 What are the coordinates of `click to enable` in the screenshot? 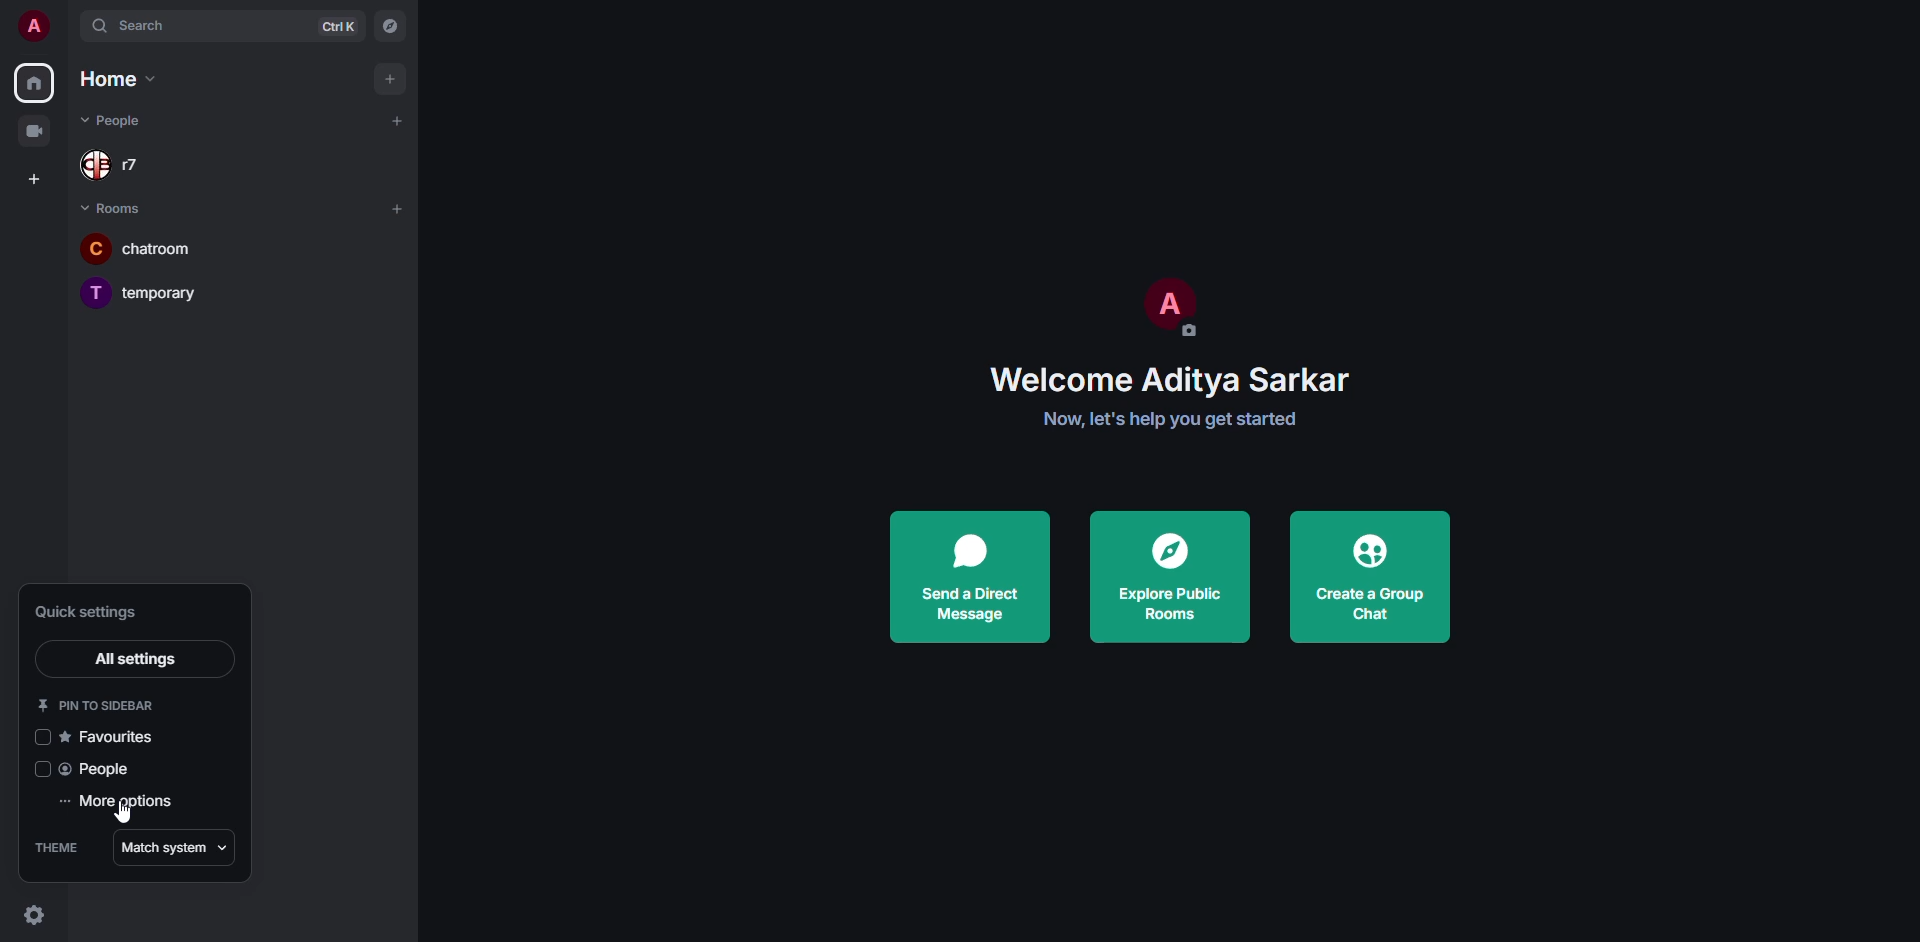 It's located at (34, 770).